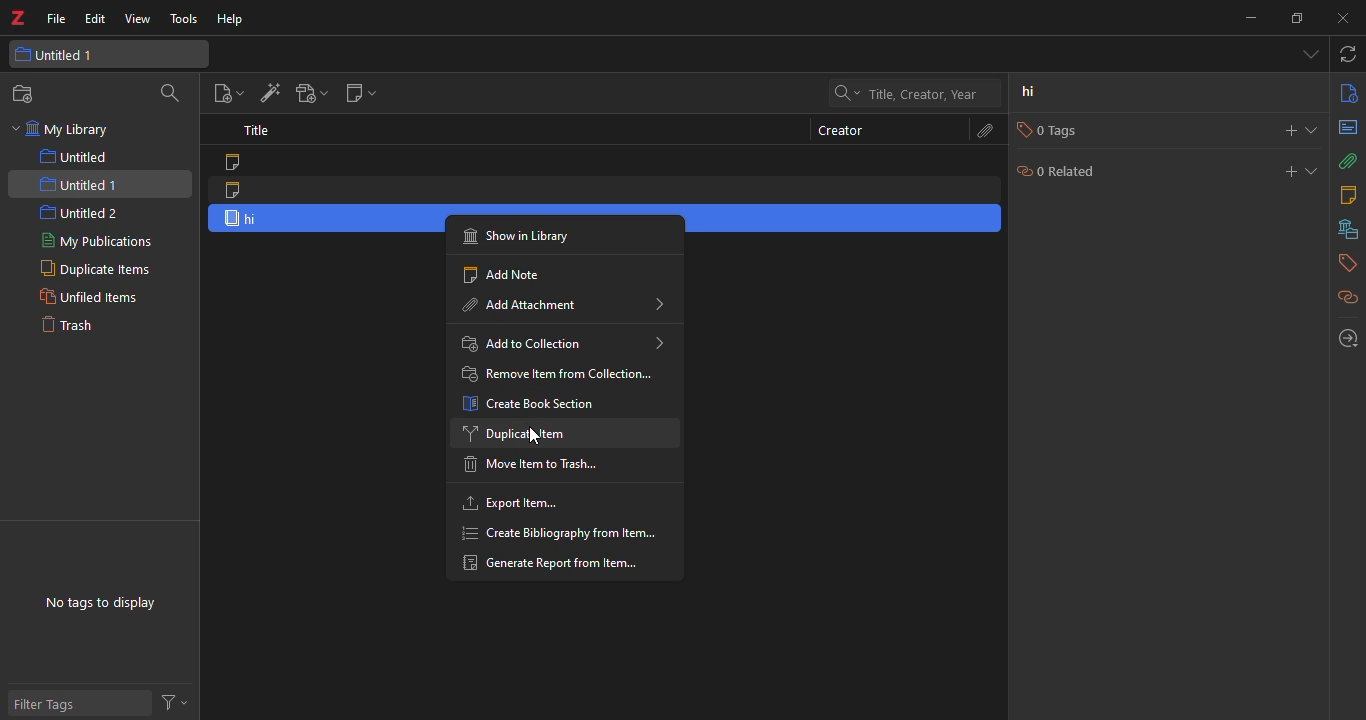  Describe the element at coordinates (1290, 130) in the screenshot. I see `add` at that location.